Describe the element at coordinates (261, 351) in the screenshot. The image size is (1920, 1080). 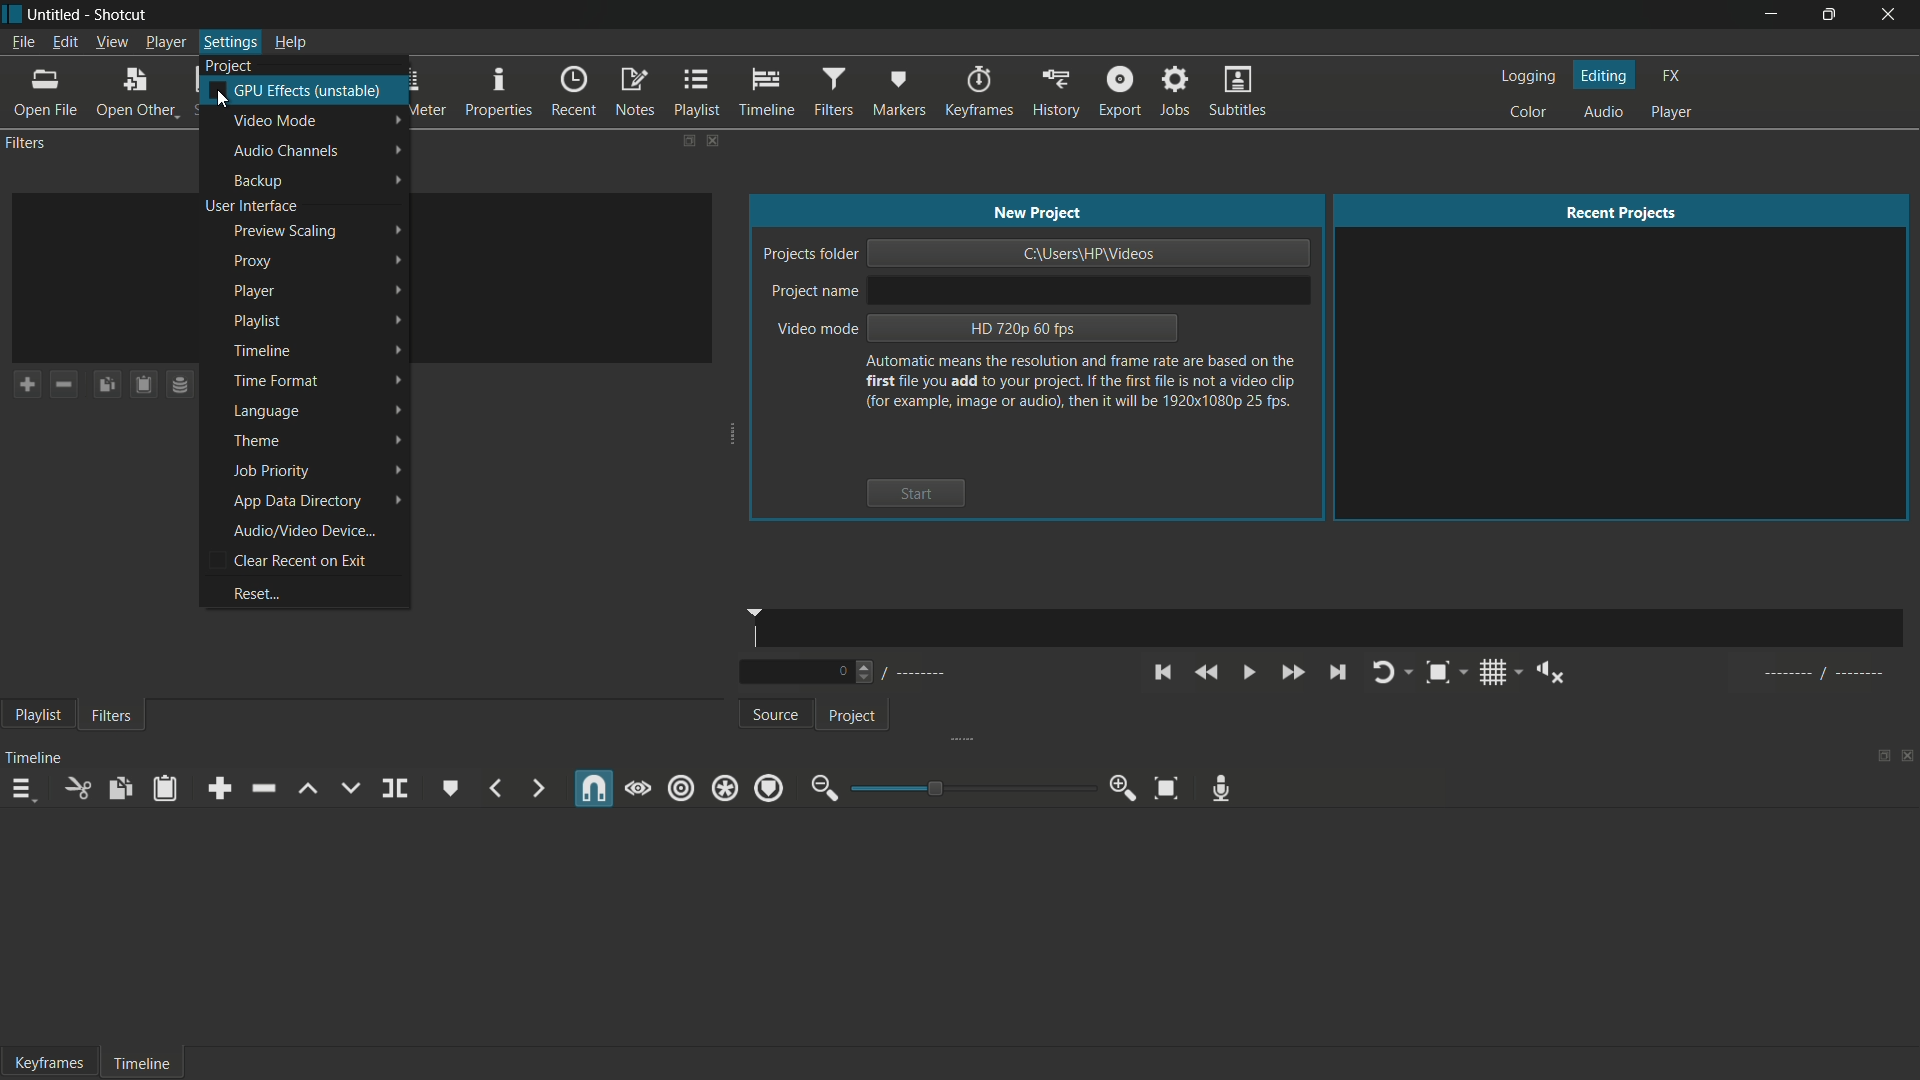
I see `timeline` at that location.